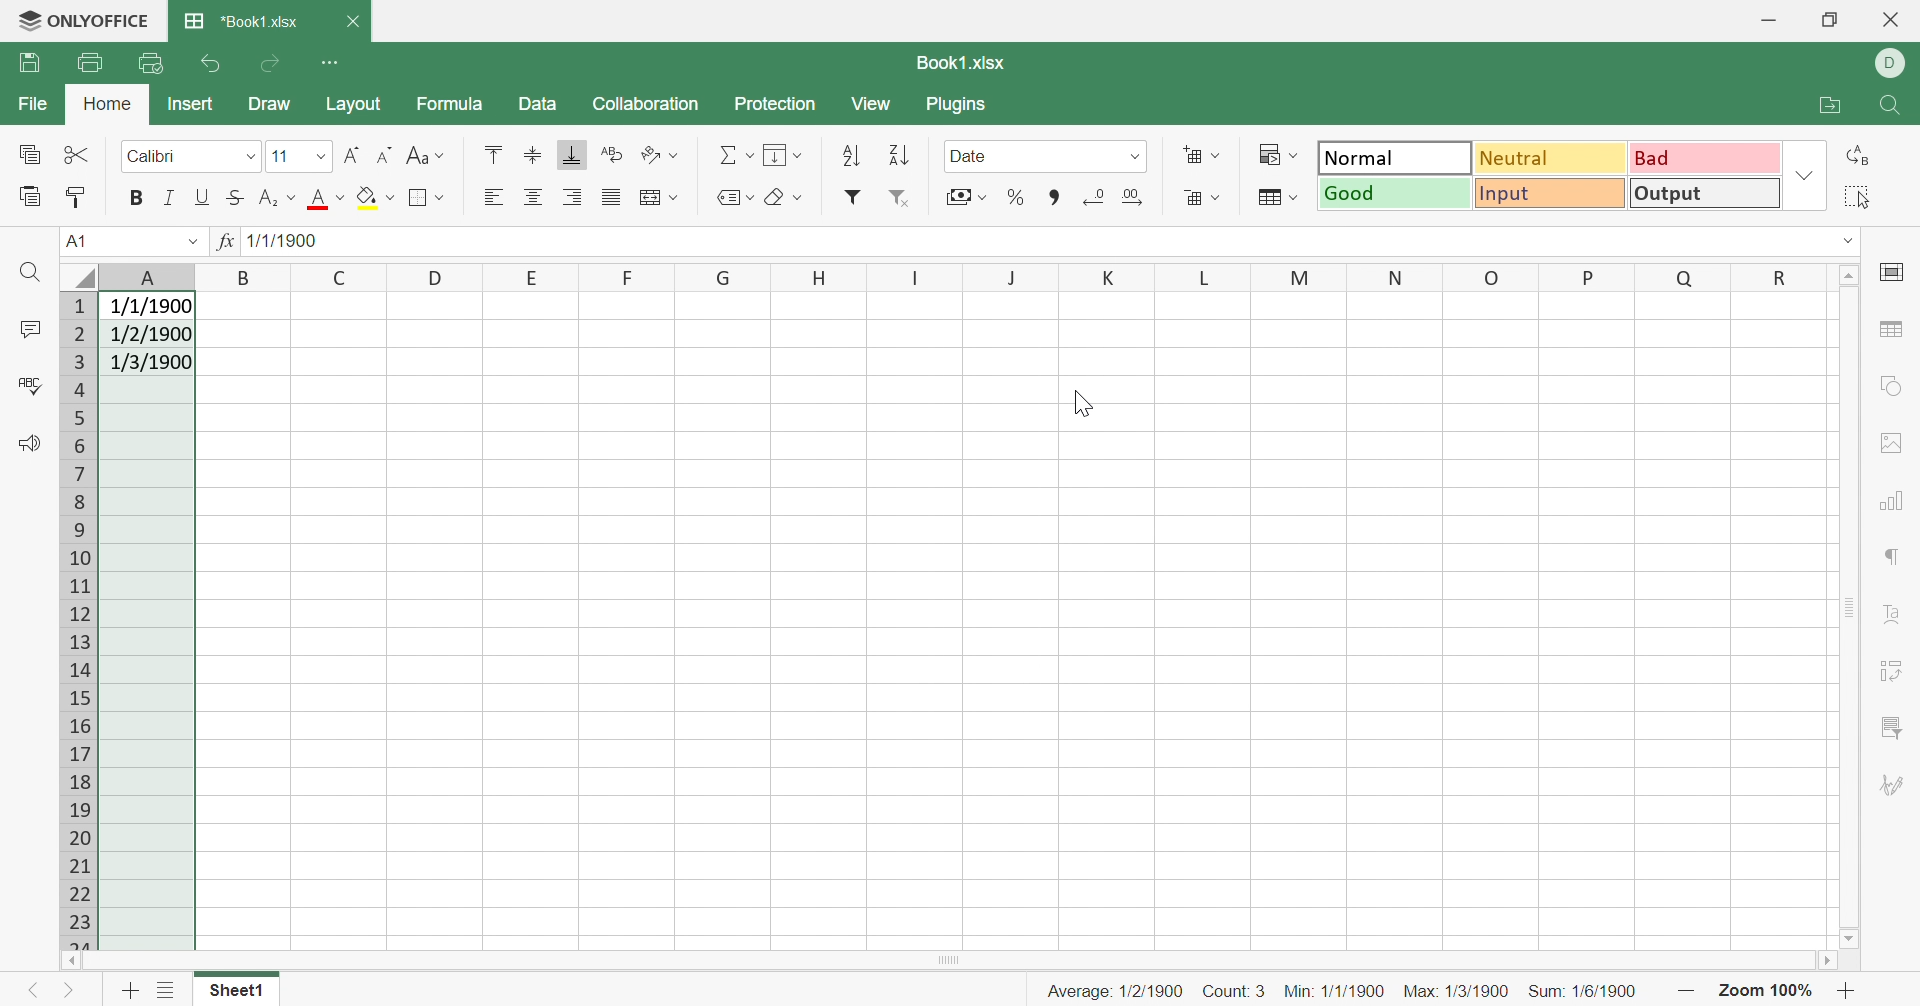 Image resolution: width=1920 pixels, height=1006 pixels. I want to click on Align top, so click(493, 153).